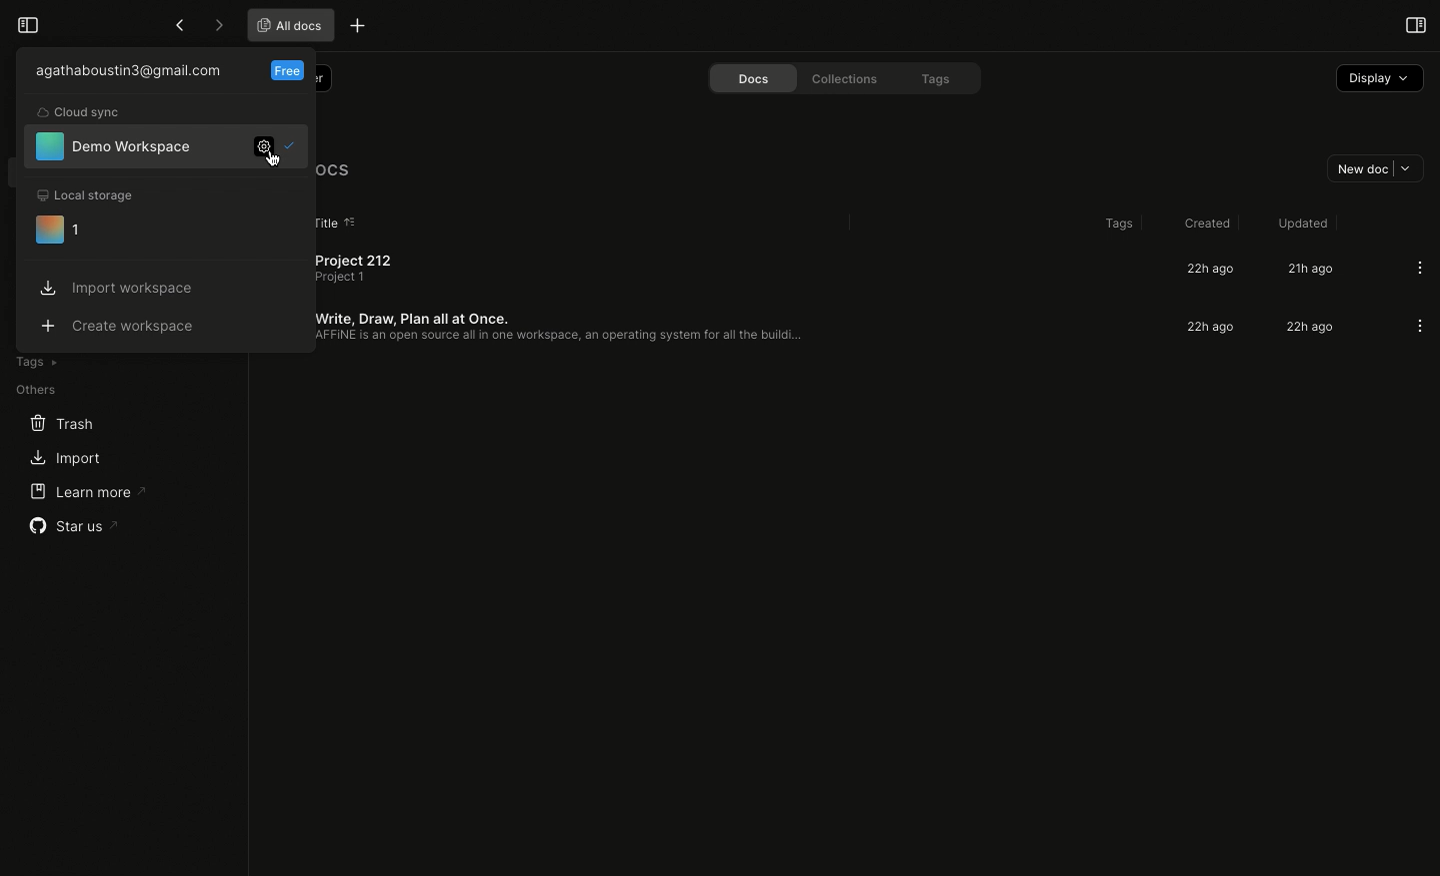  What do you see at coordinates (26, 23) in the screenshot?
I see `Collapse sidebar` at bounding box center [26, 23].